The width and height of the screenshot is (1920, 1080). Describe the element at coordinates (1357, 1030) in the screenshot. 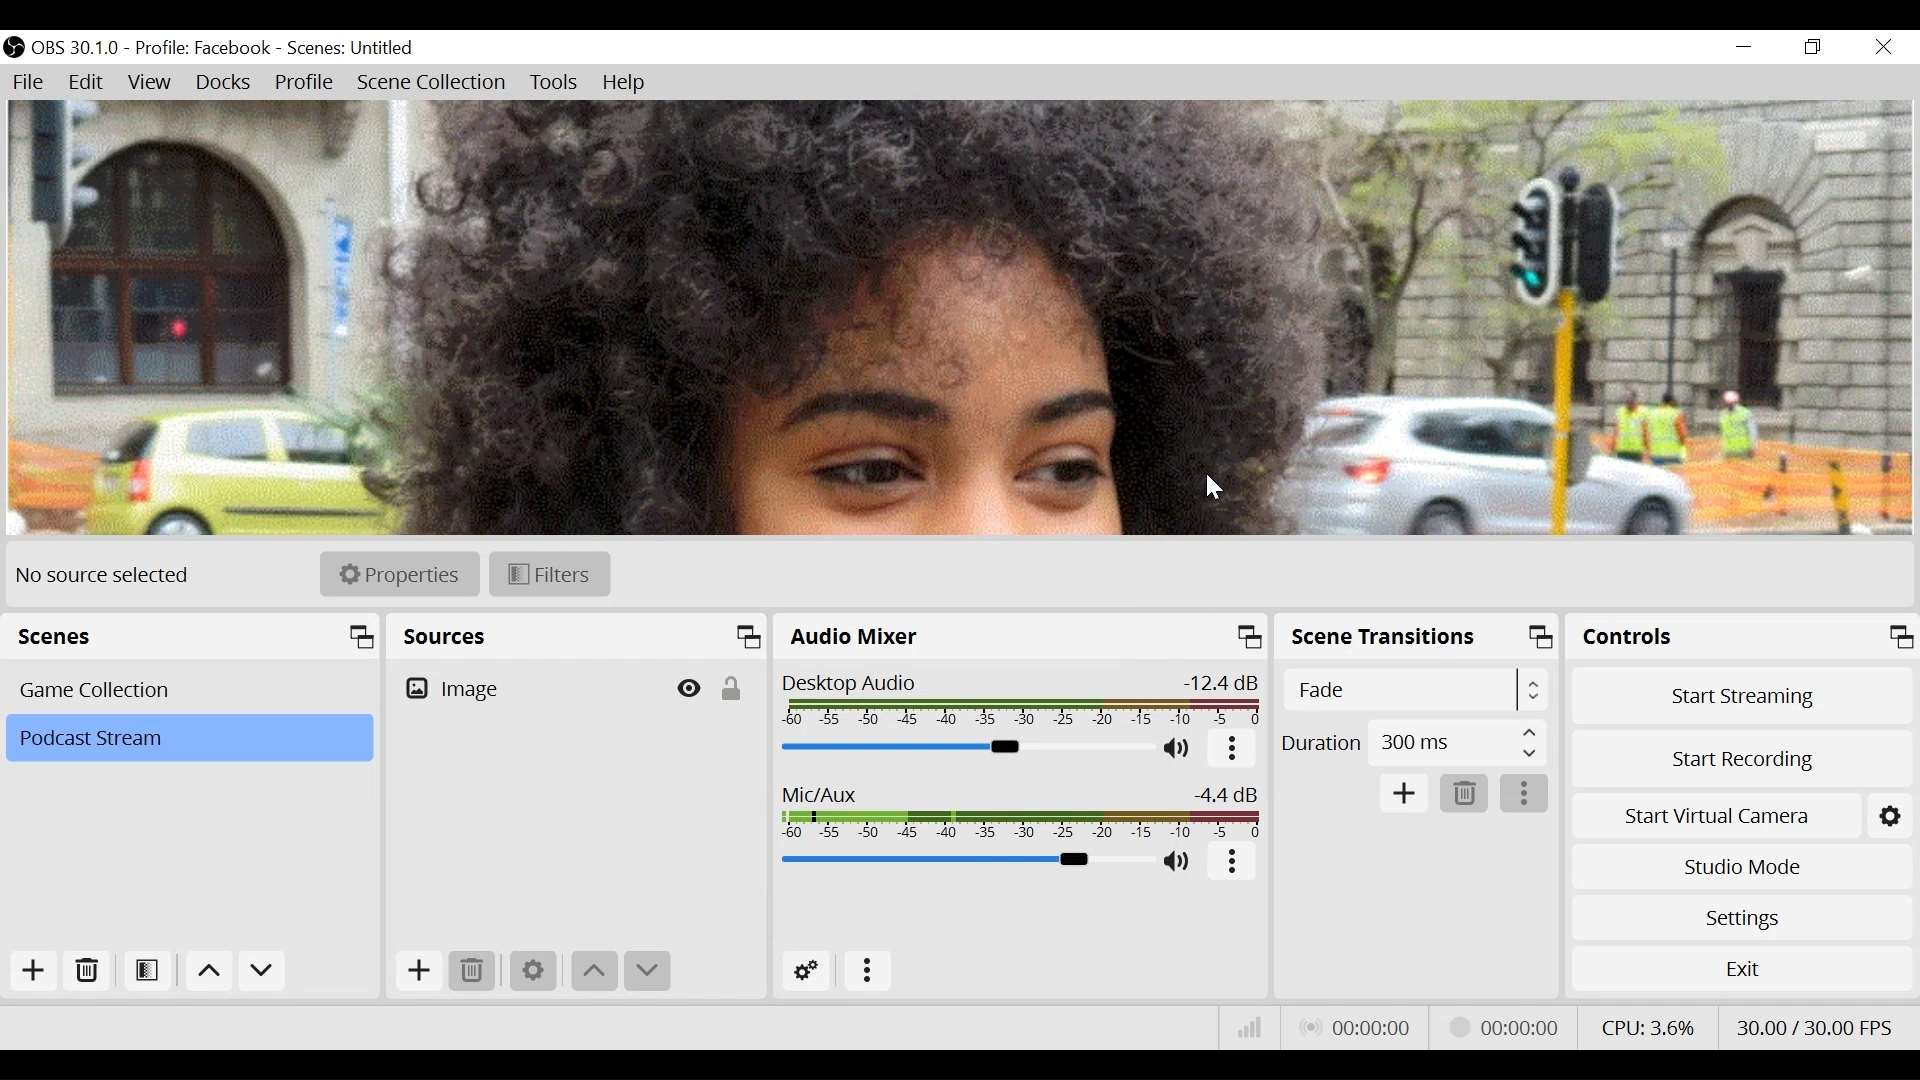

I see `Live Status` at that location.